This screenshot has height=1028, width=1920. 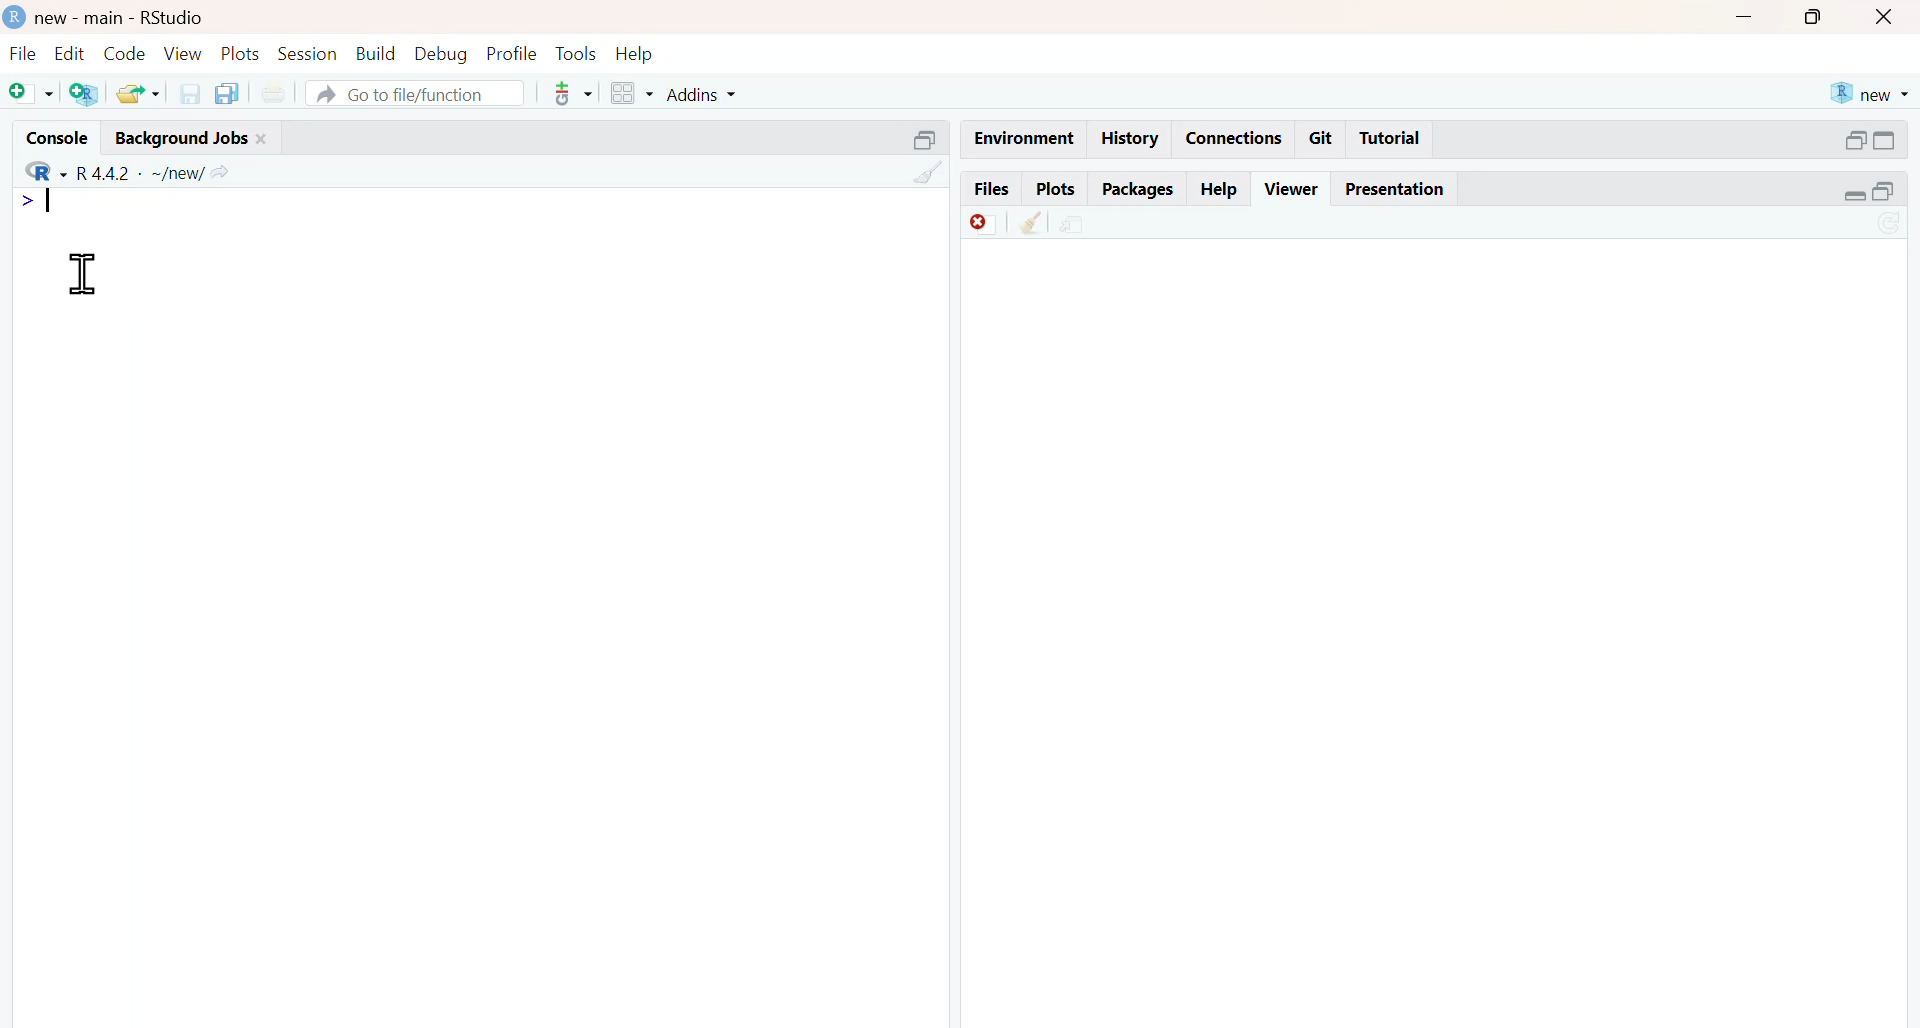 What do you see at coordinates (1886, 140) in the screenshot?
I see `expand/collapse` at bounding box center [1886, 140].